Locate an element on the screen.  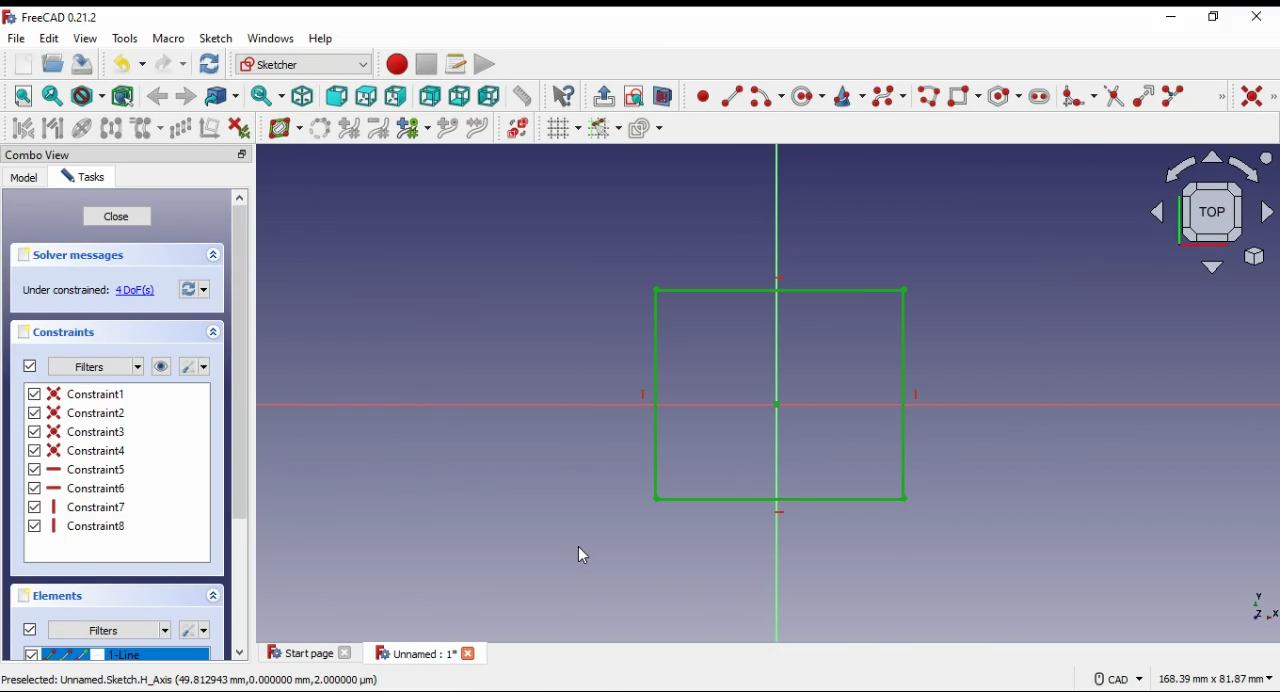
create fillet is located at coordinates (1079, 96).